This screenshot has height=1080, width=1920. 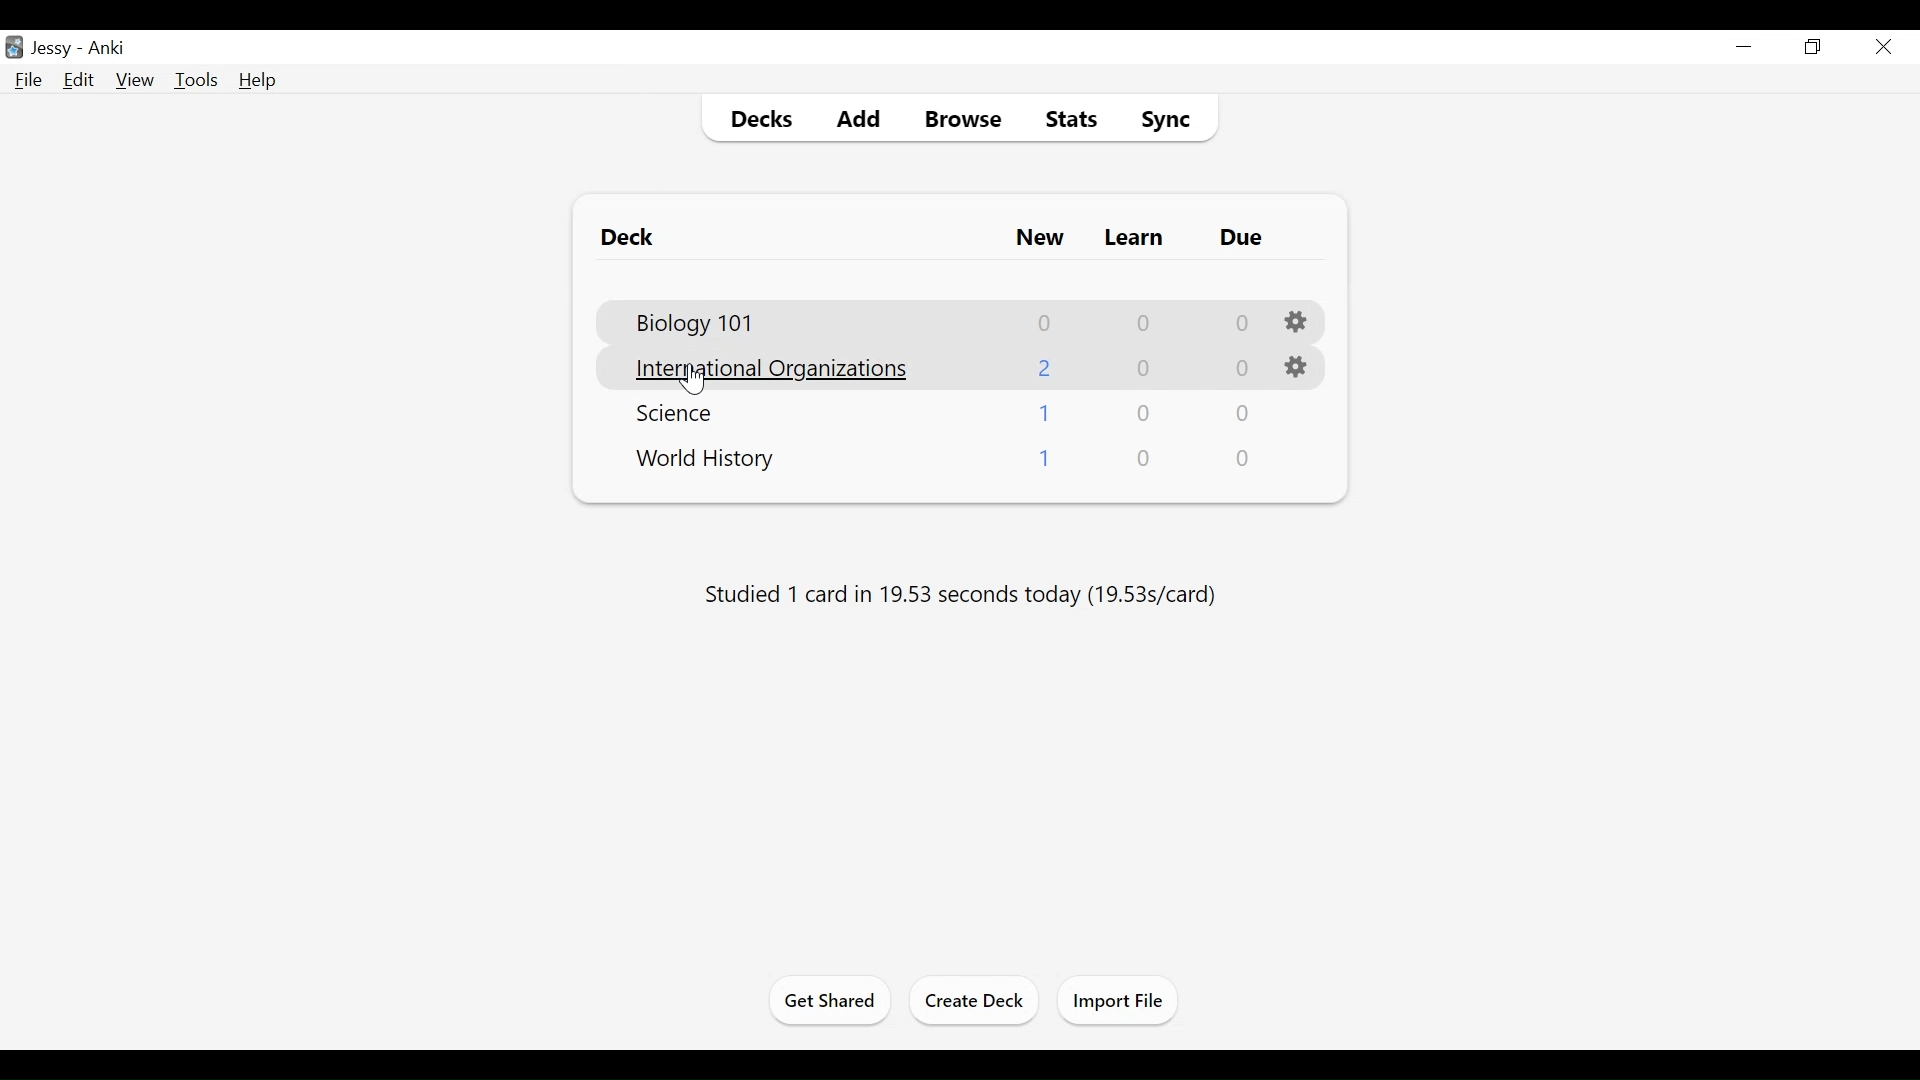 What do you see at coordinates (771, 369) in the screenshot?
I see `Deck Name` at bounding box center [771, 369].